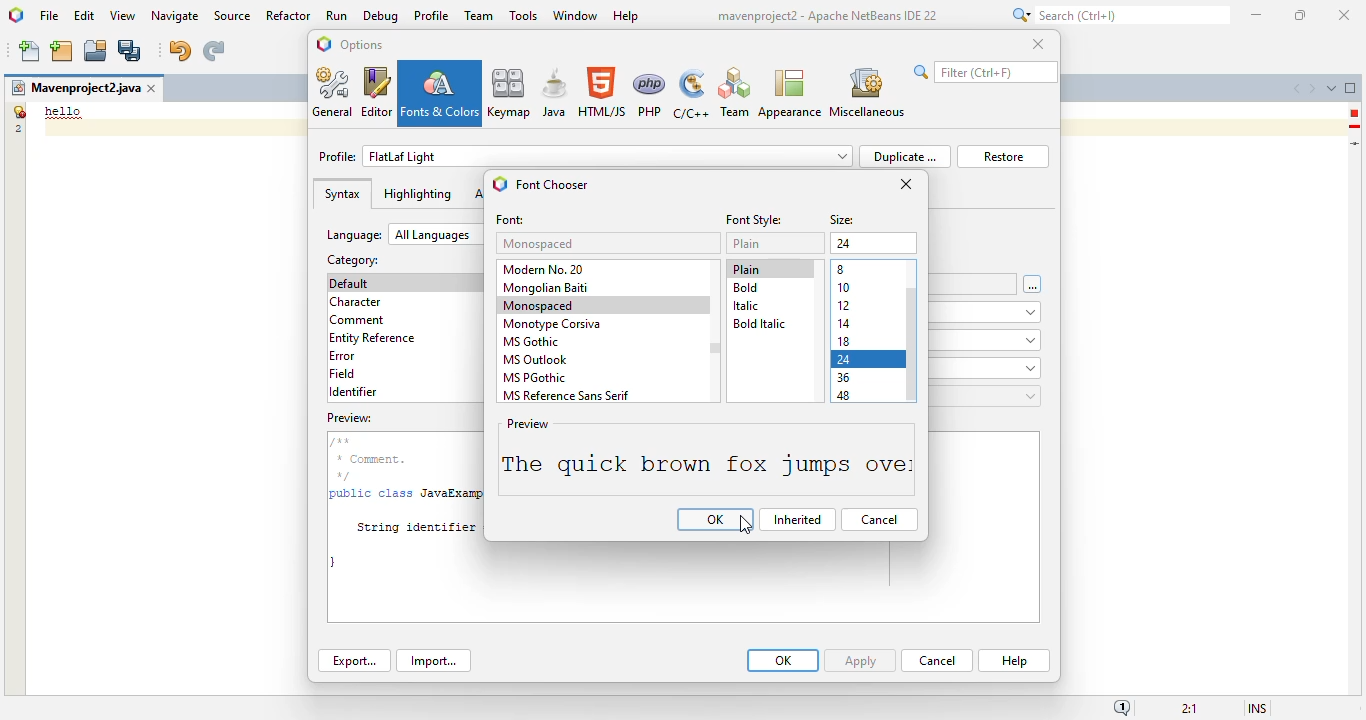 The width and height of the screenshot is (1366, 720). Describe the element at coordinates (352, 418) in the screenshot. I see `preview` at that location.